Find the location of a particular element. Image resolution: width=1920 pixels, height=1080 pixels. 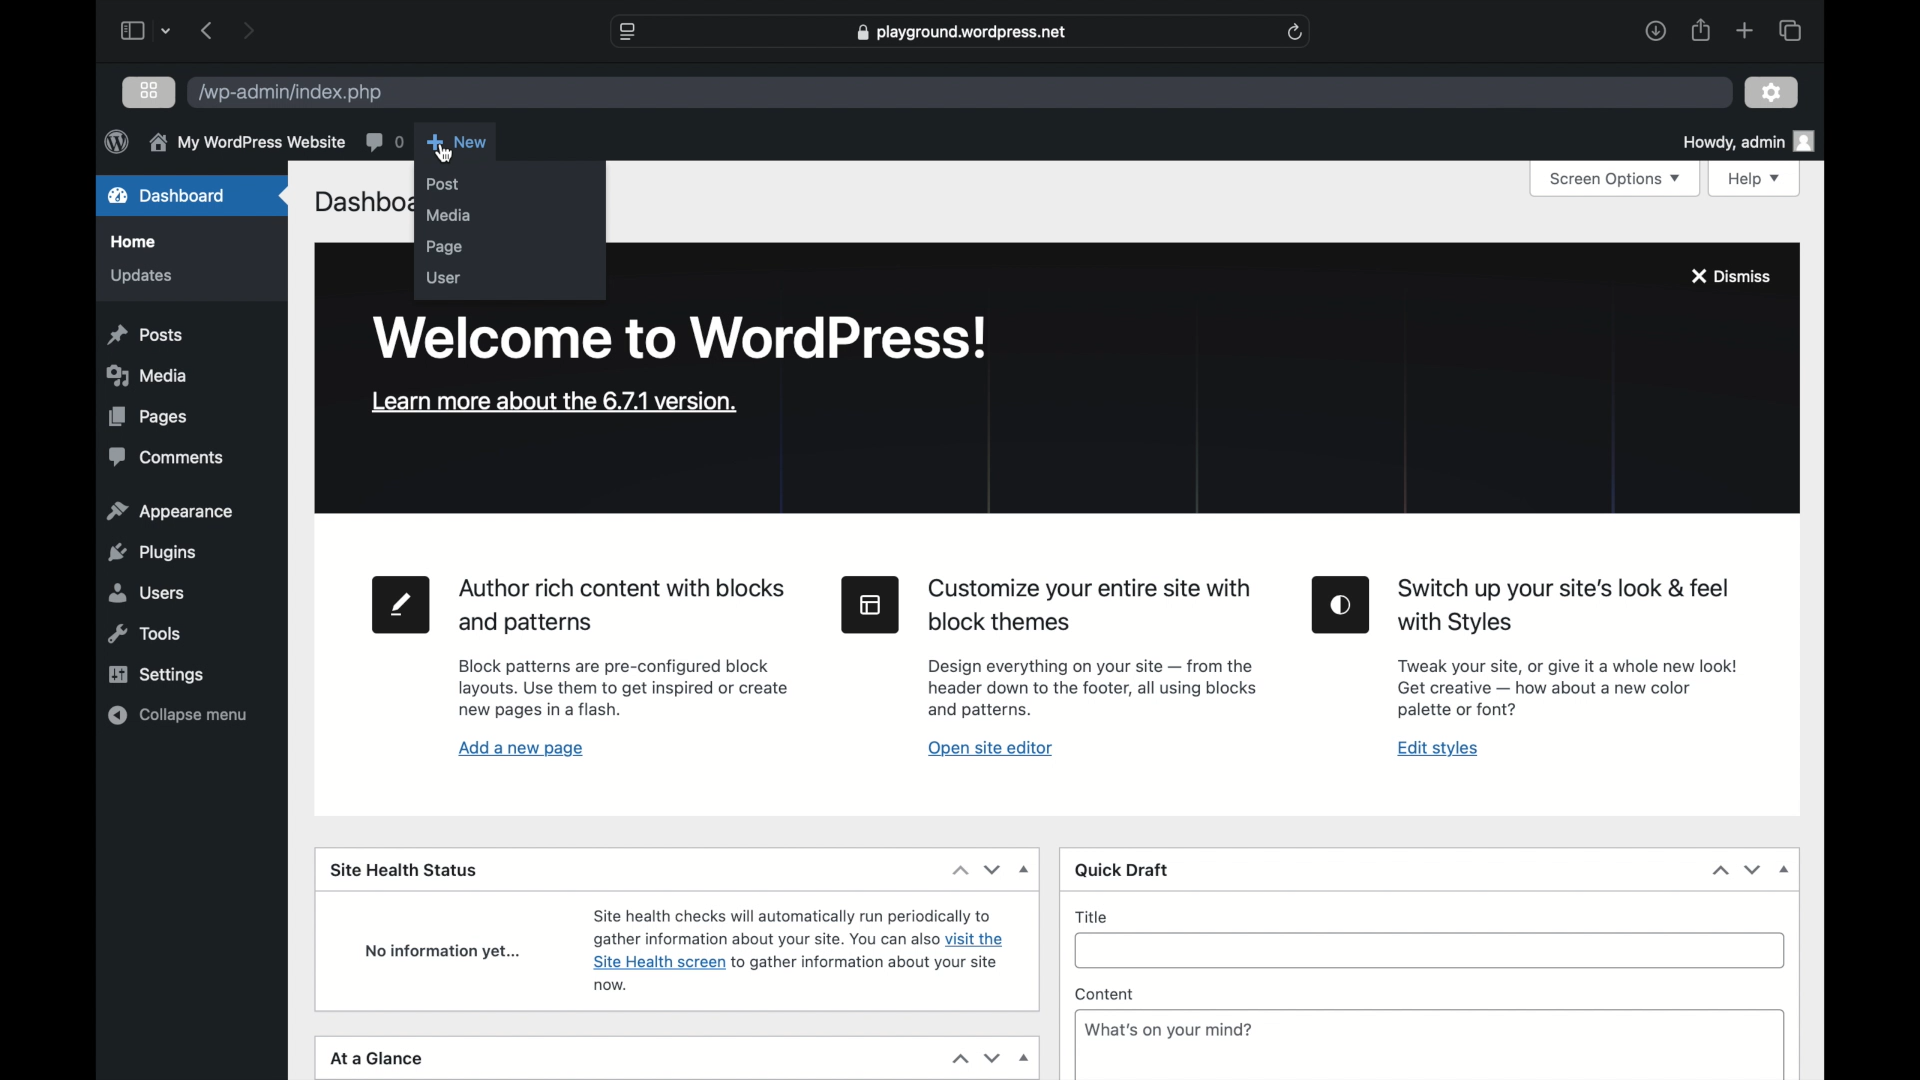

howdy admin is located at coordinates (1750, 142).